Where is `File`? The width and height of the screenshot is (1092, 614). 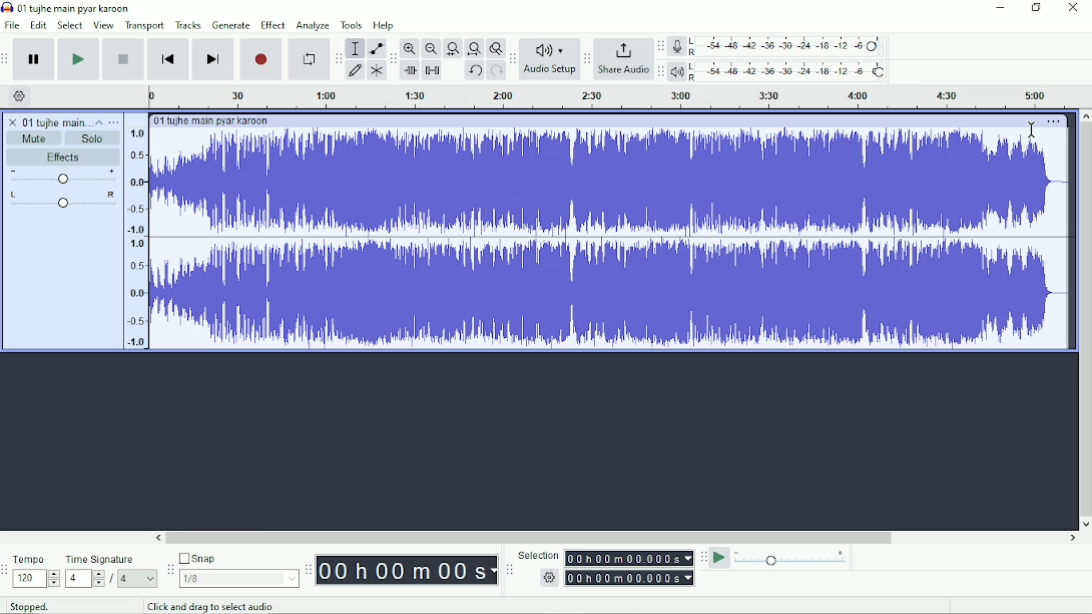 File is located at coordinates (13, 26).